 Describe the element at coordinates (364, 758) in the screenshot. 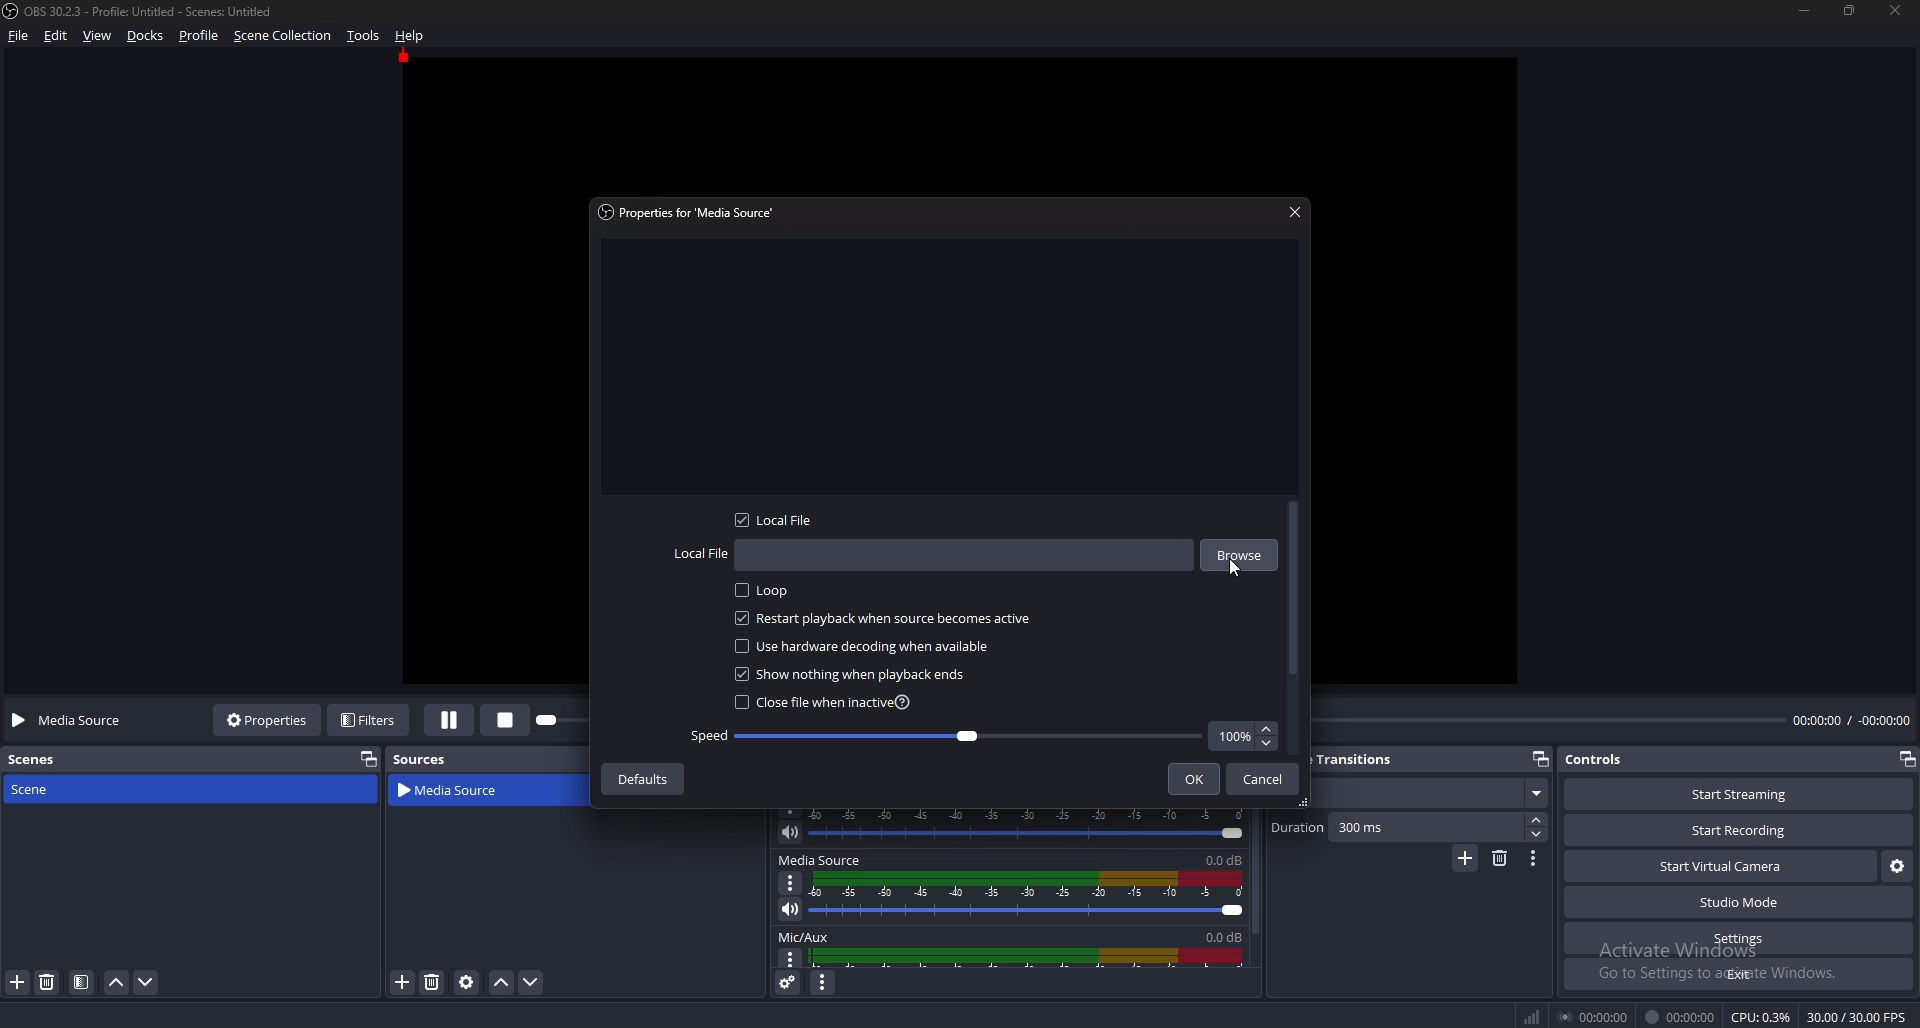

I see `pop out` at that location.